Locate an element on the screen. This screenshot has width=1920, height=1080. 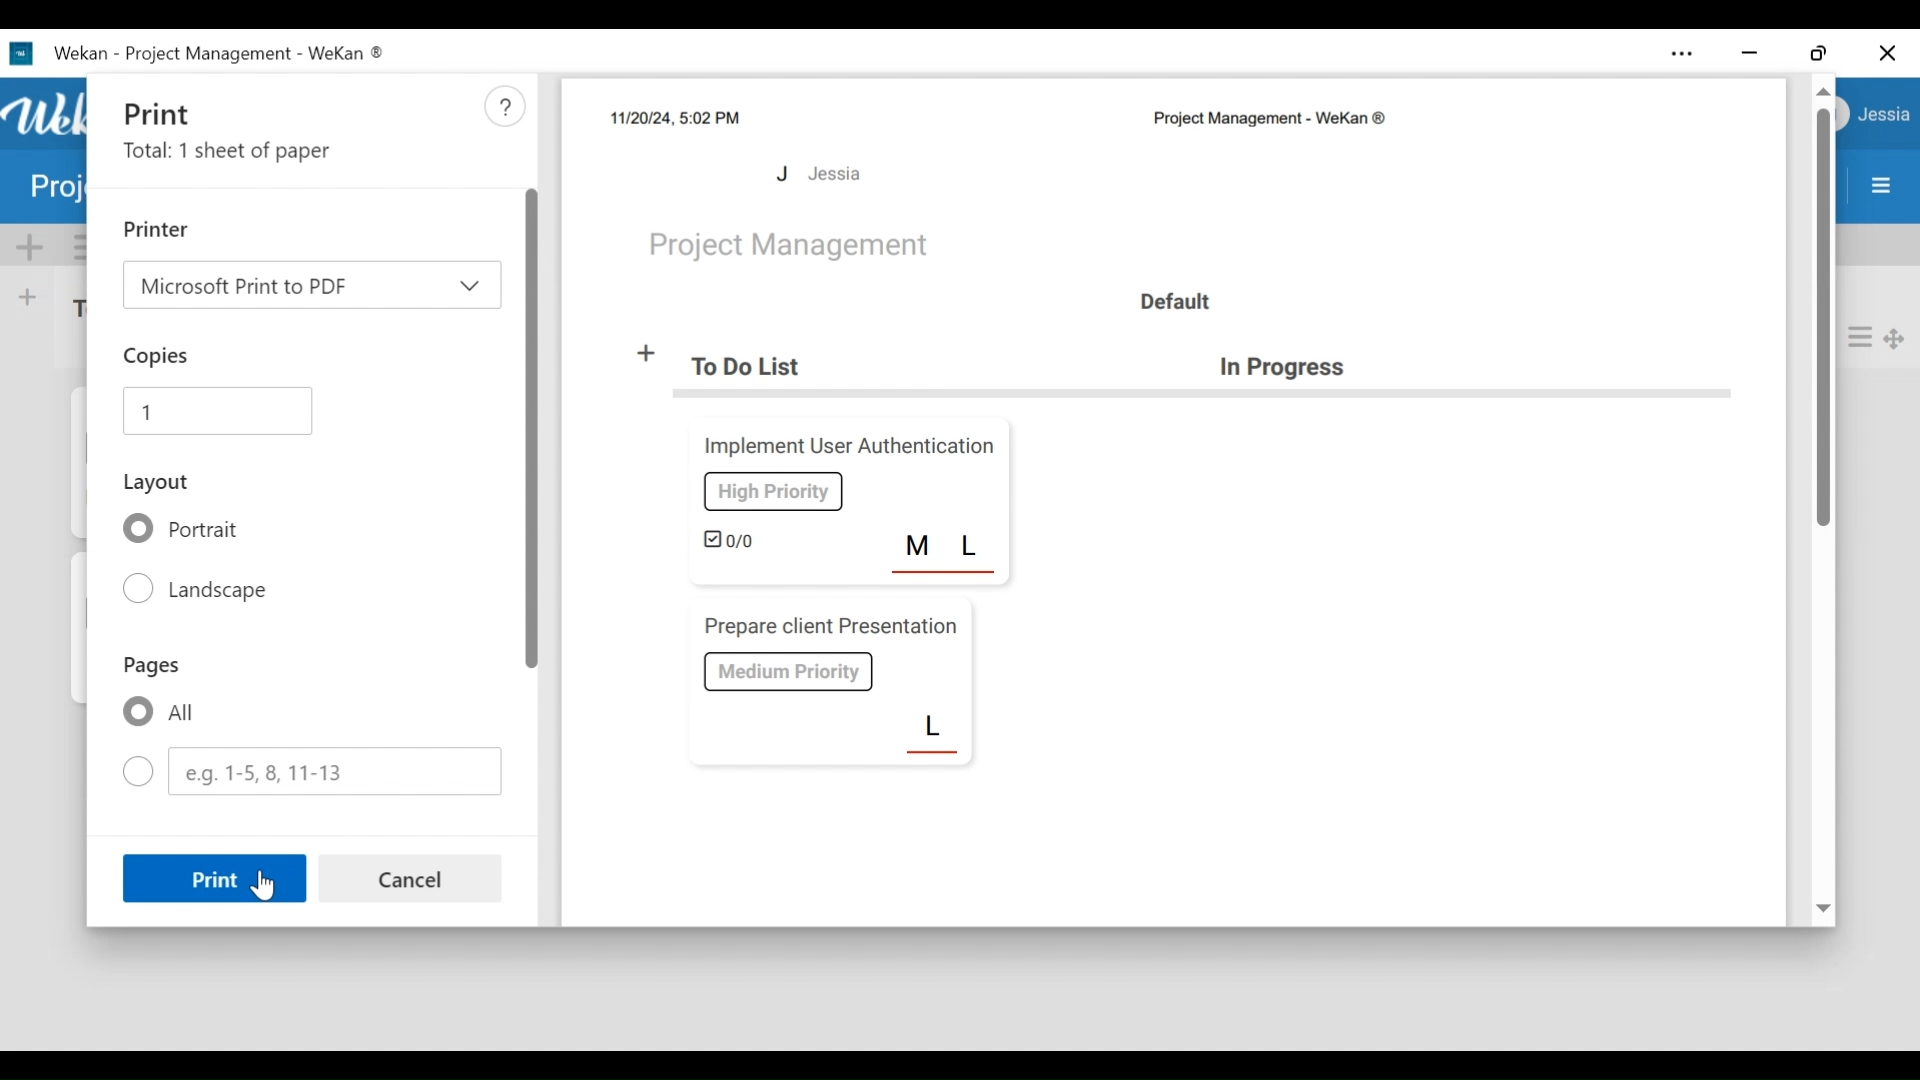
Add list is located at coordinates (649, 355).